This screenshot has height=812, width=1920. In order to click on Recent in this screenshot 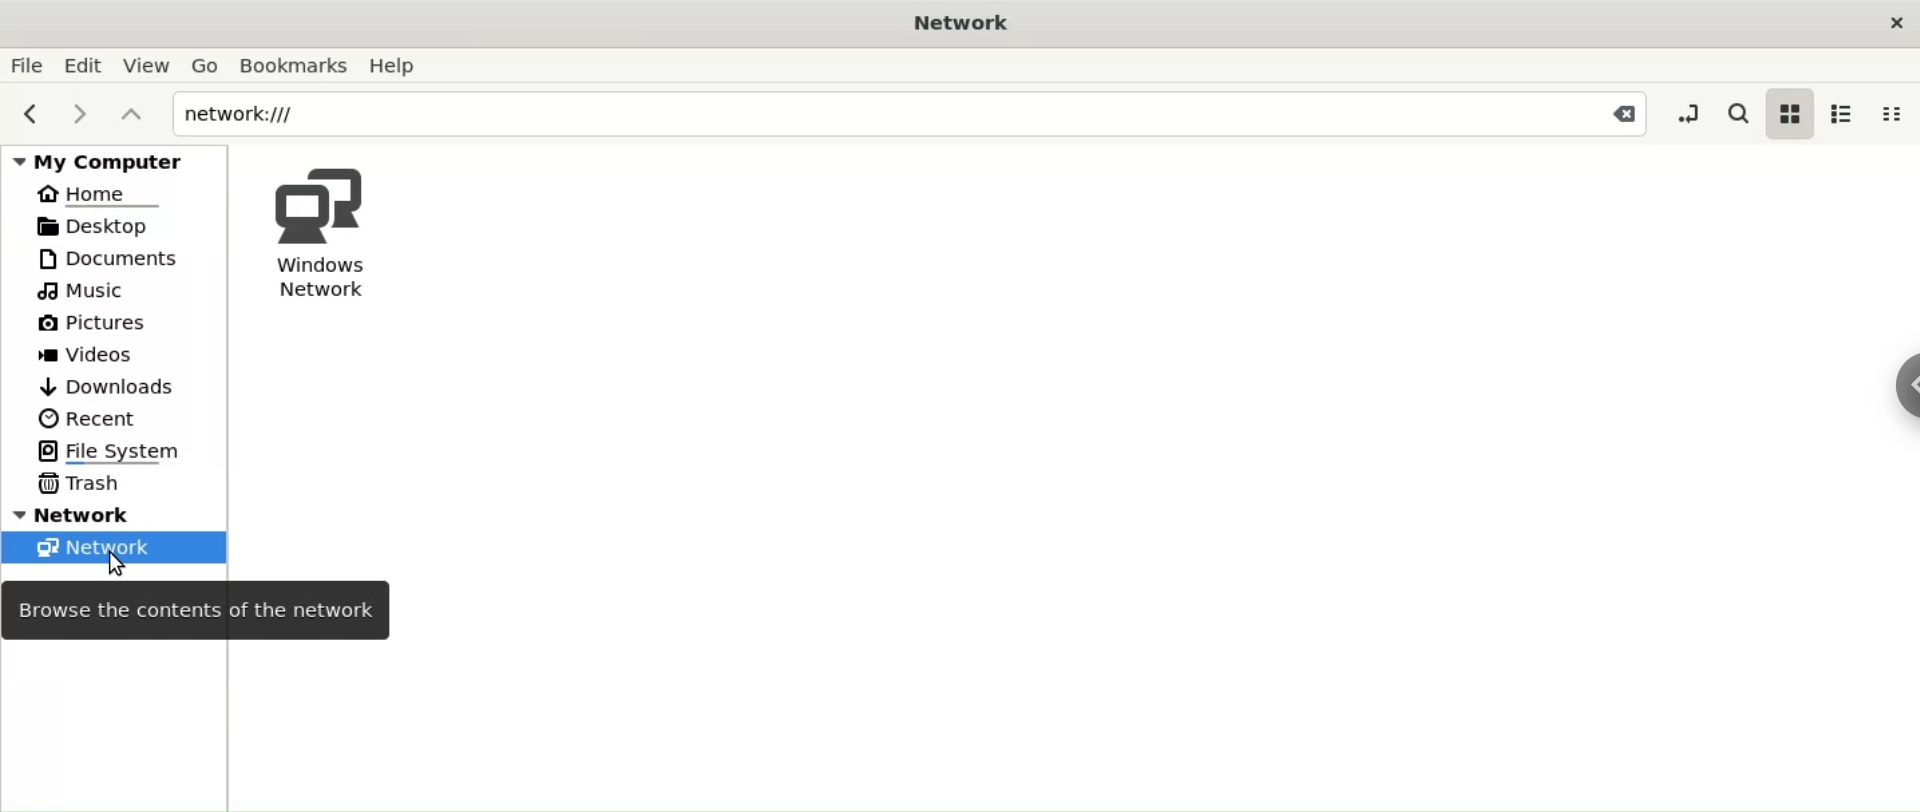, I will do `click(92, 419)`.